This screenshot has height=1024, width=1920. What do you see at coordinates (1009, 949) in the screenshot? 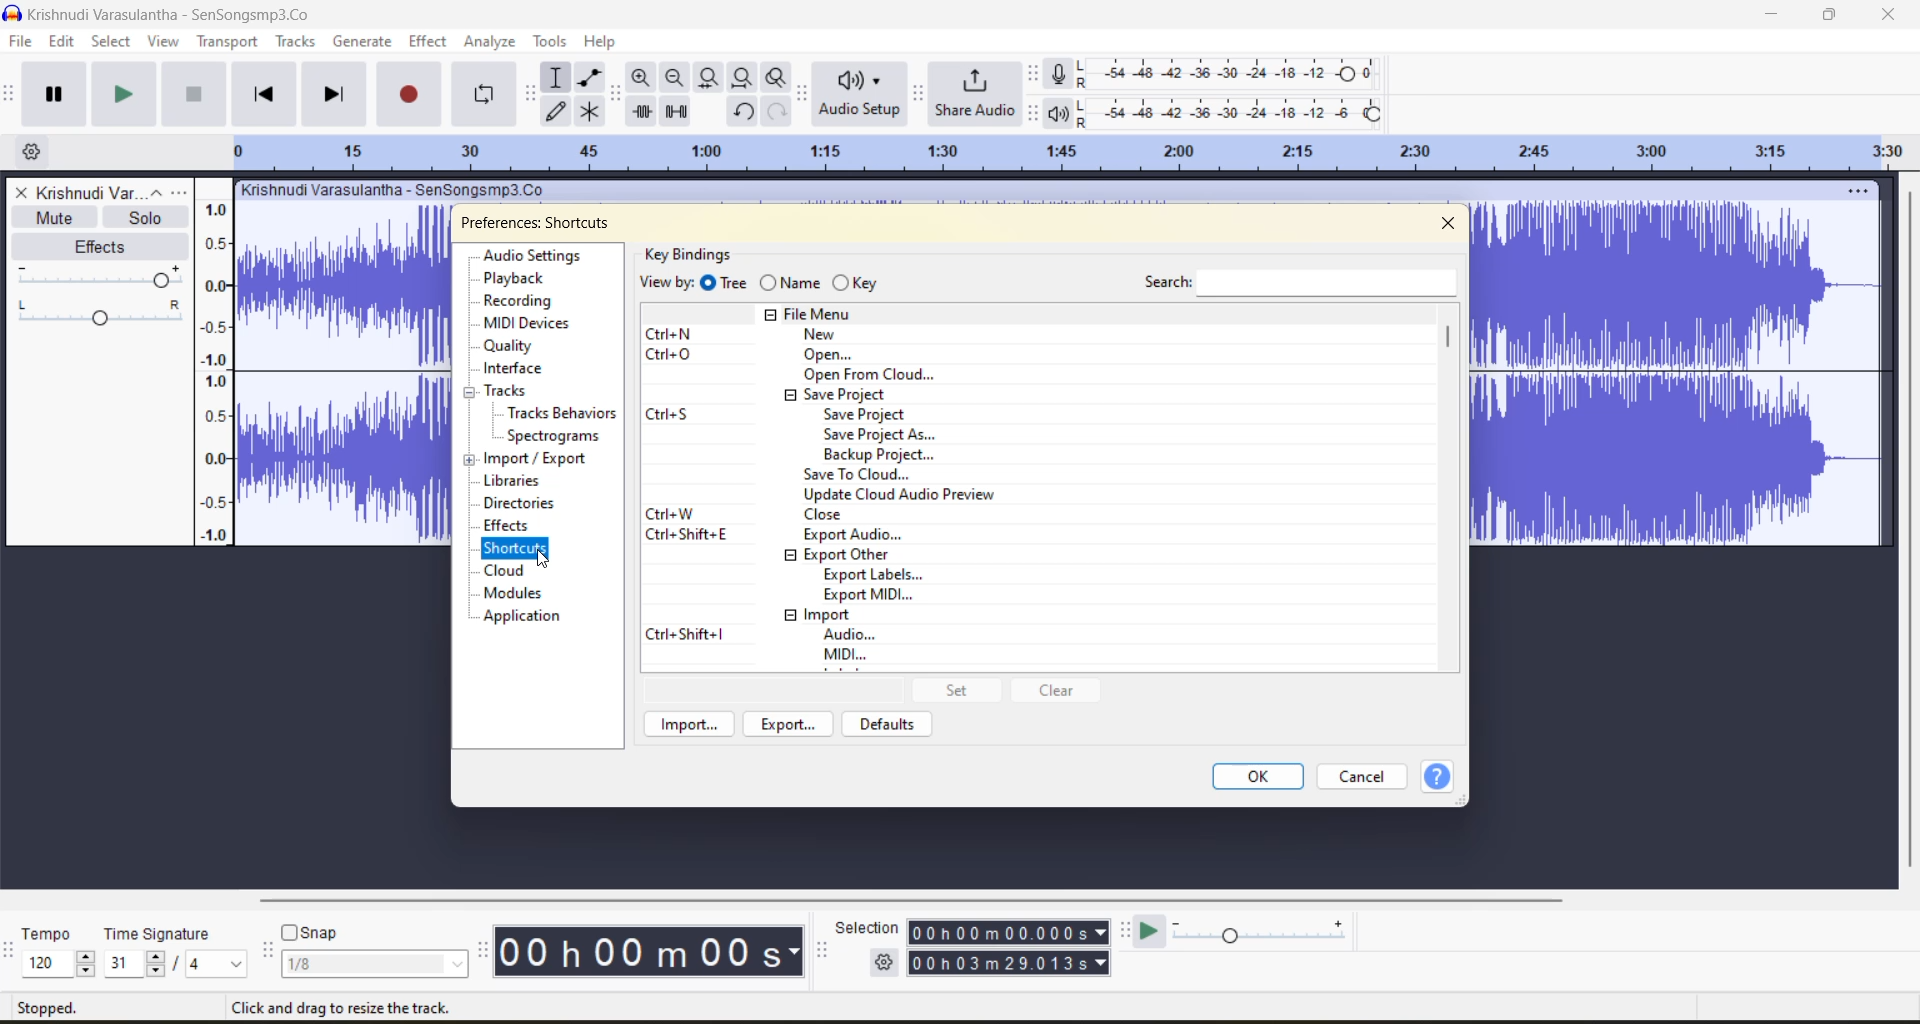
I see `track play time` at bounding box center [1009, 949].